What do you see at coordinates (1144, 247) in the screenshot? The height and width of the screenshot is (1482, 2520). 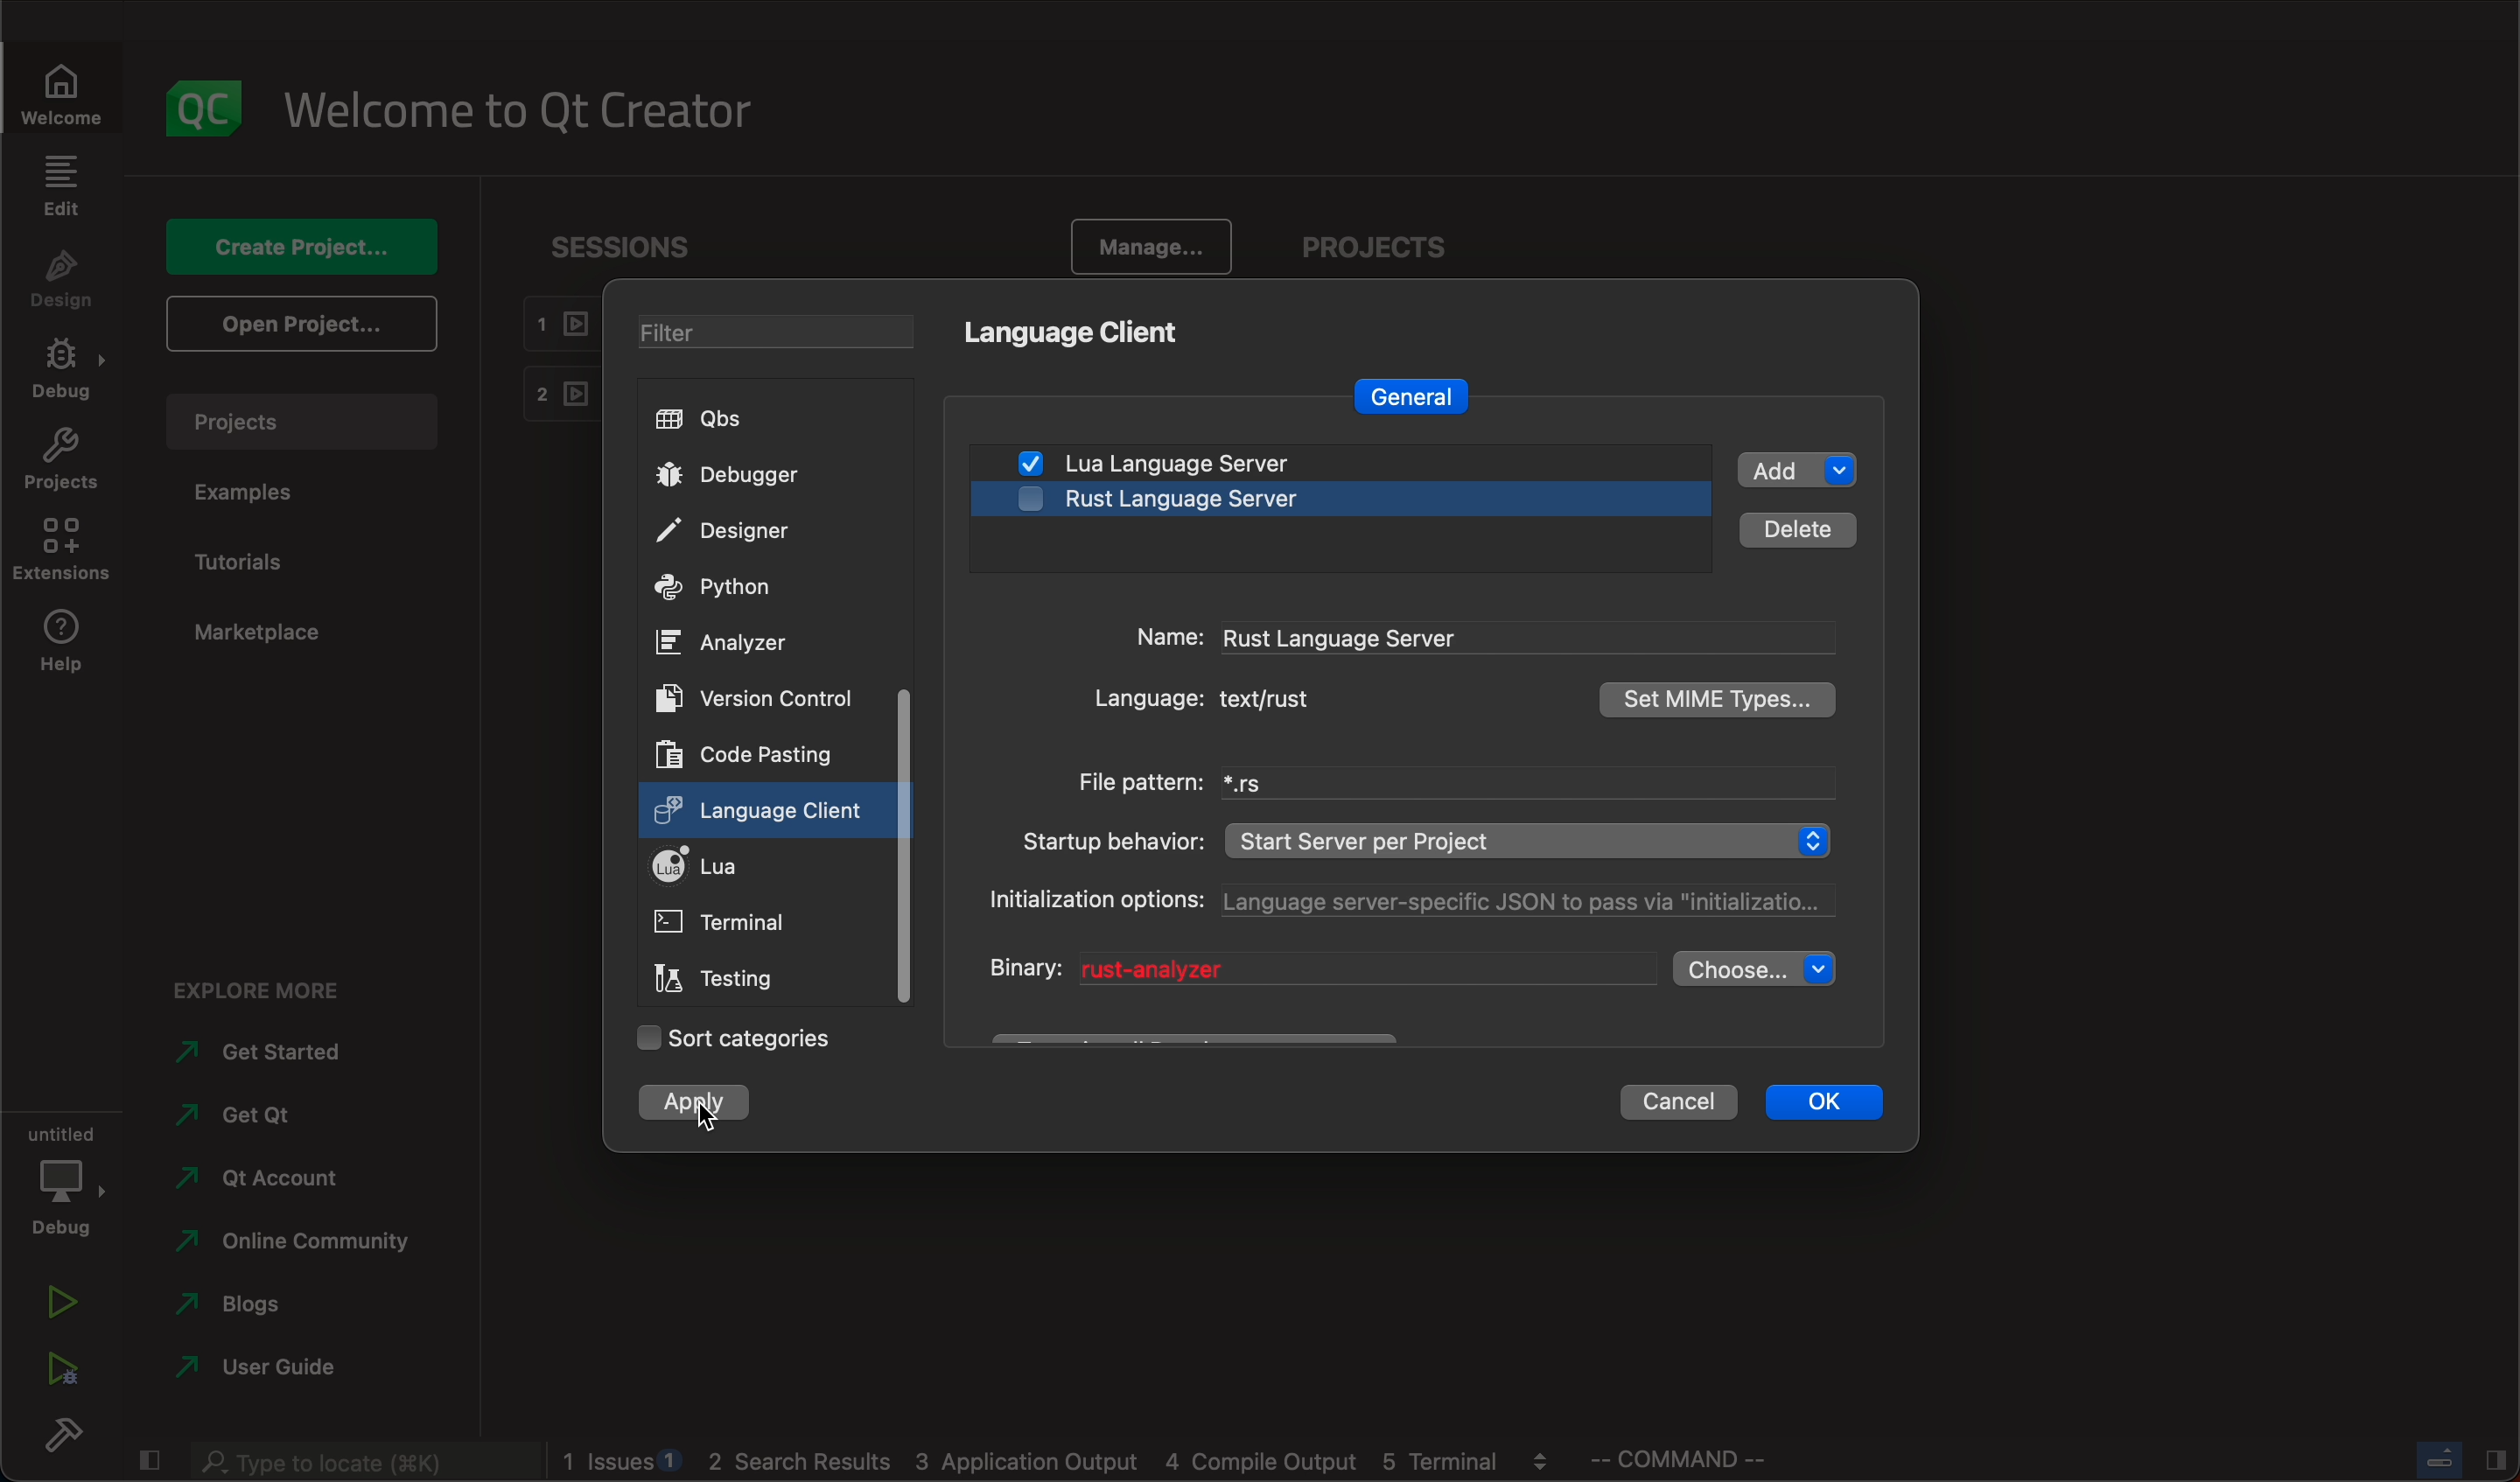 I see `Manage...` at bounding box center [1144, 247].